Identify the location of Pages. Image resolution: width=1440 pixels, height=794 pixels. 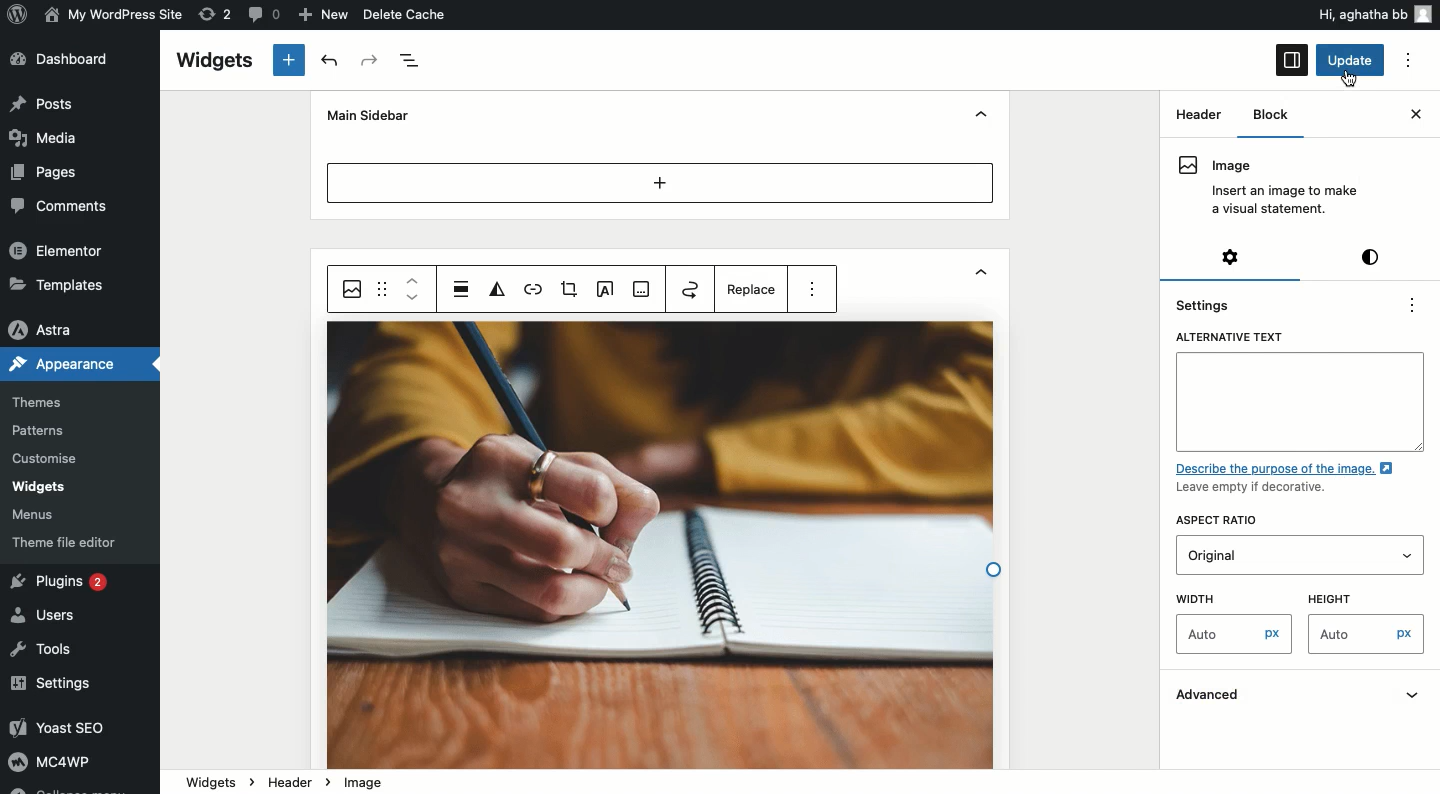
(47, 173).